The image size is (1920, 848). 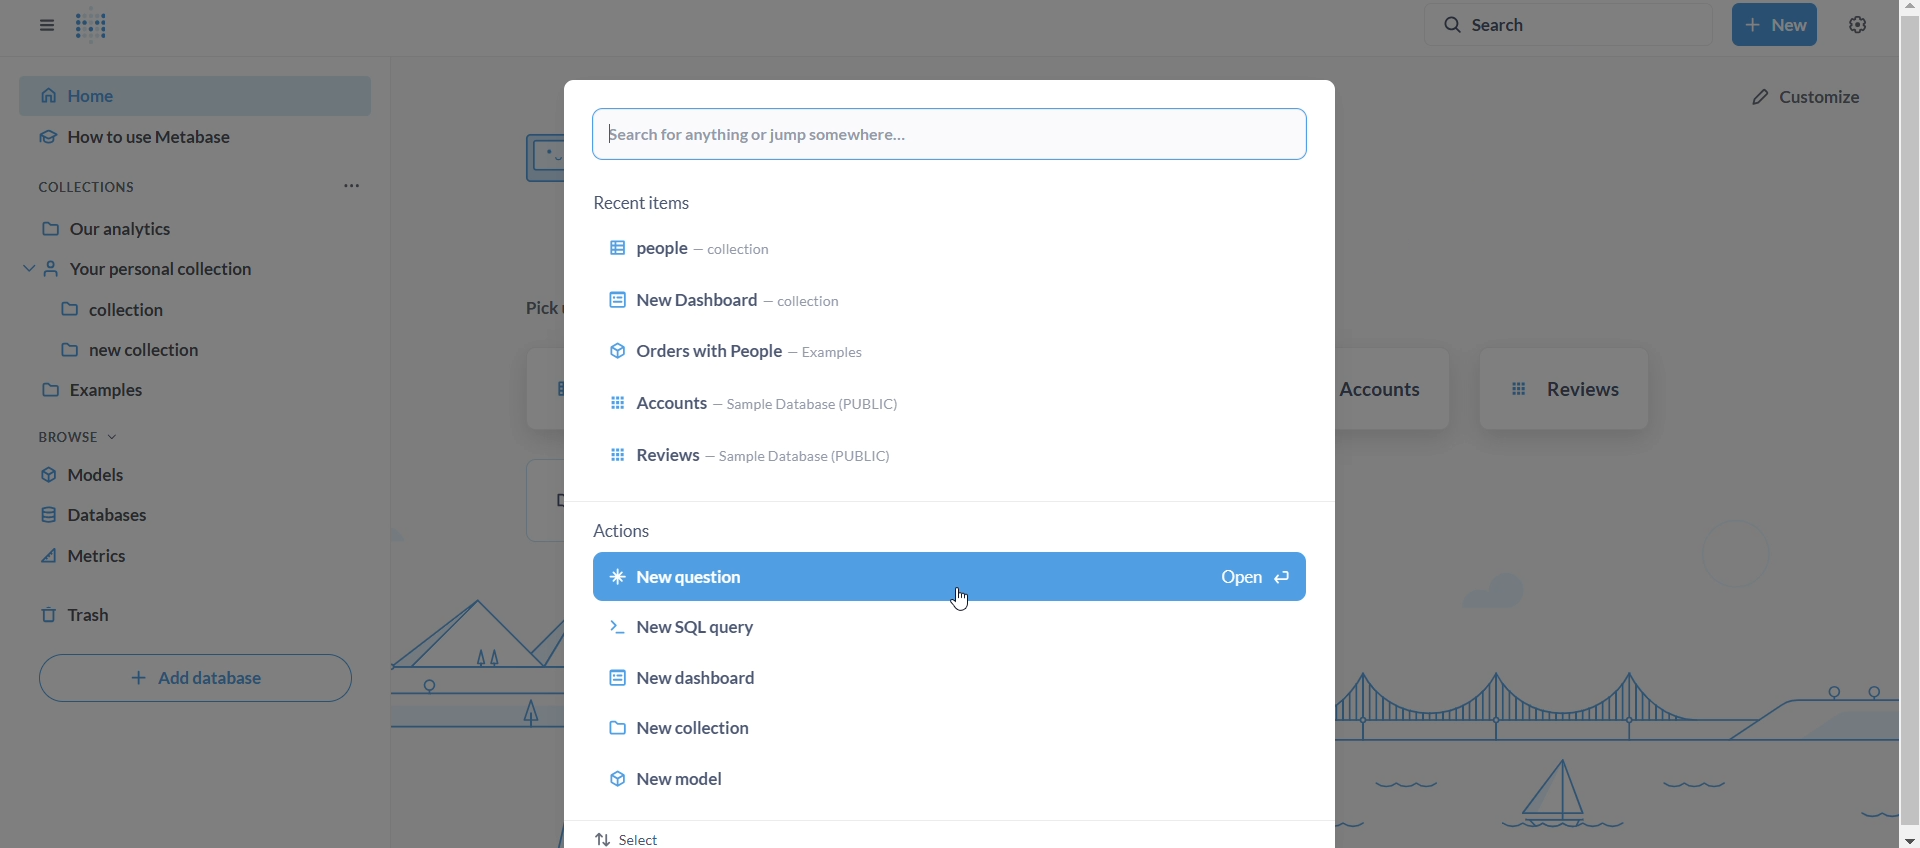 What do you see at coordinates (622, 836) in the screenshot?
I see `select` at bounding box center [622, 836].